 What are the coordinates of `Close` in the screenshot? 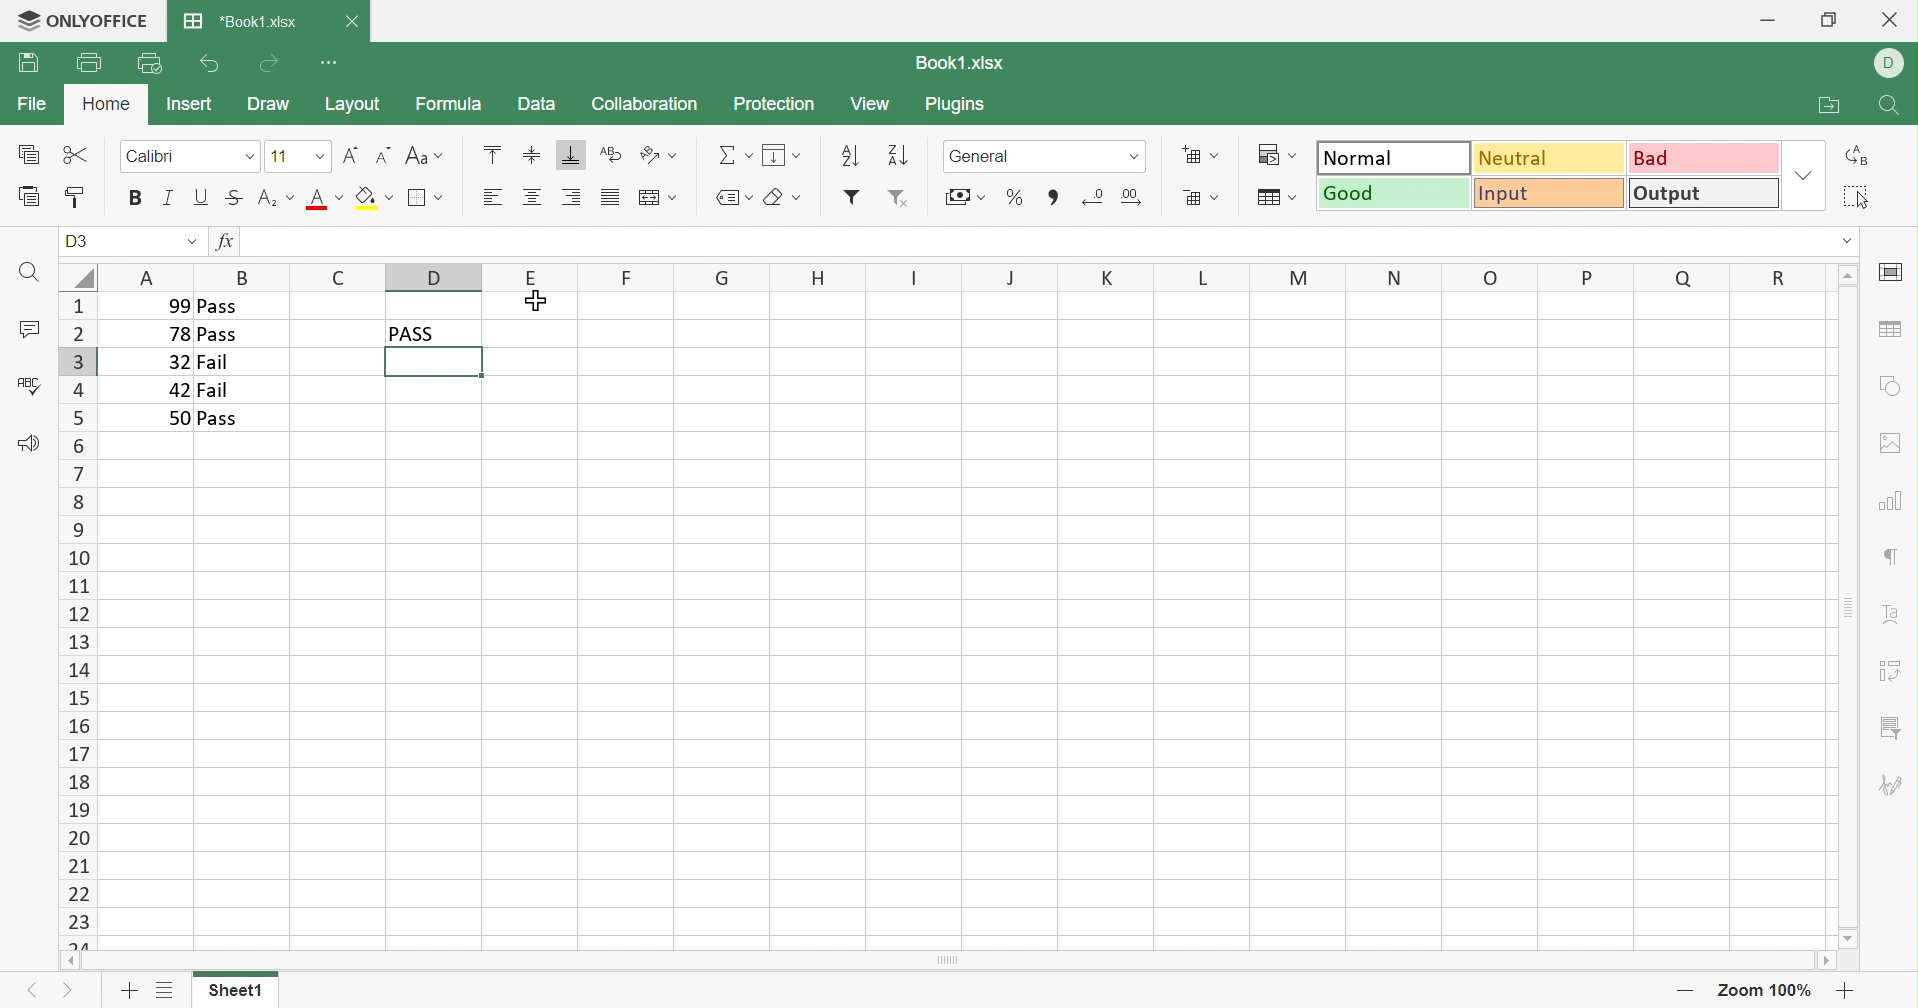 It's located at (1894, 18).